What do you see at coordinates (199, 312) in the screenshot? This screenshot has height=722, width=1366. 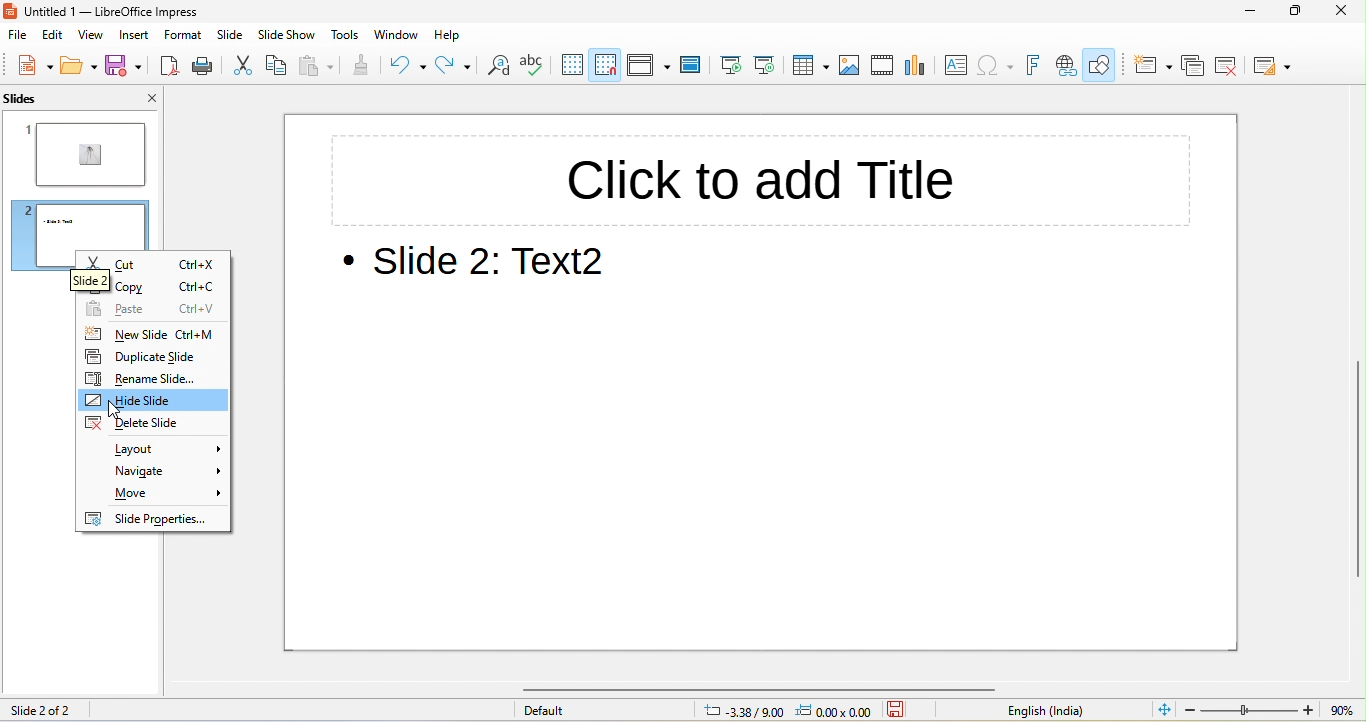 I see `ctrl+v` at bounding box center [199, 312].